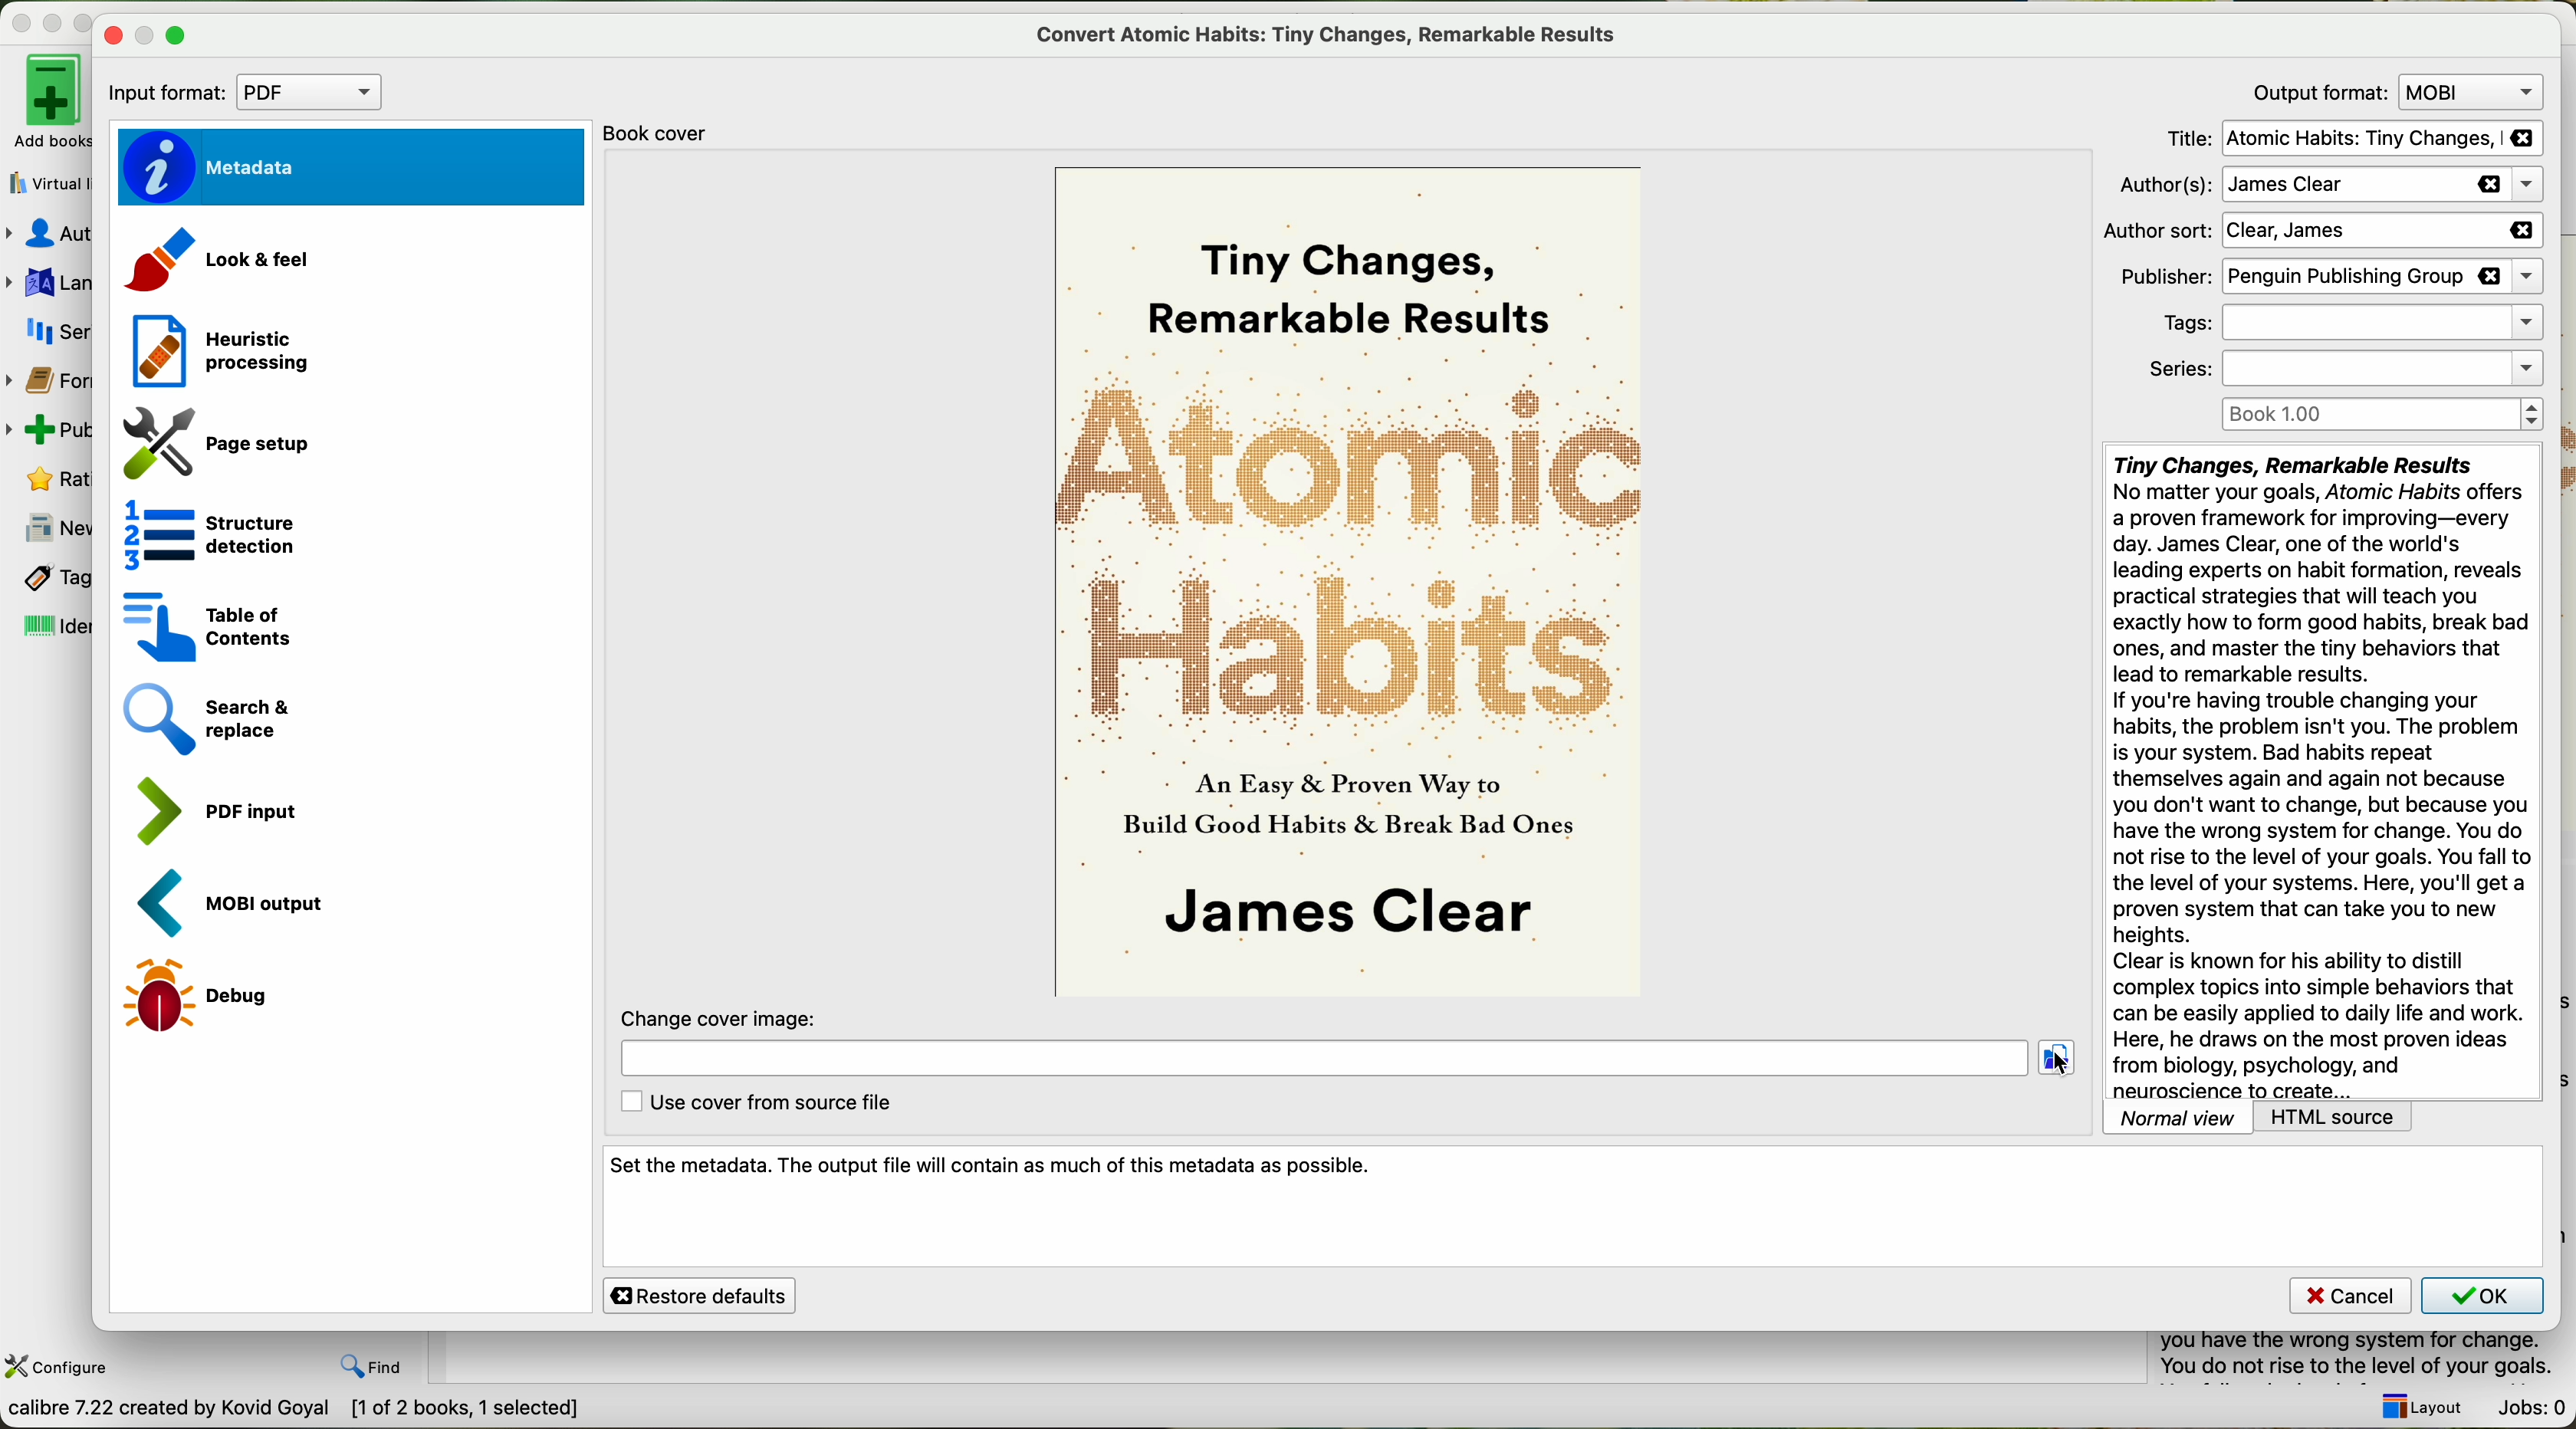 The image size is (2576, 1429). I want to click on look and feel, so click(227, 259).